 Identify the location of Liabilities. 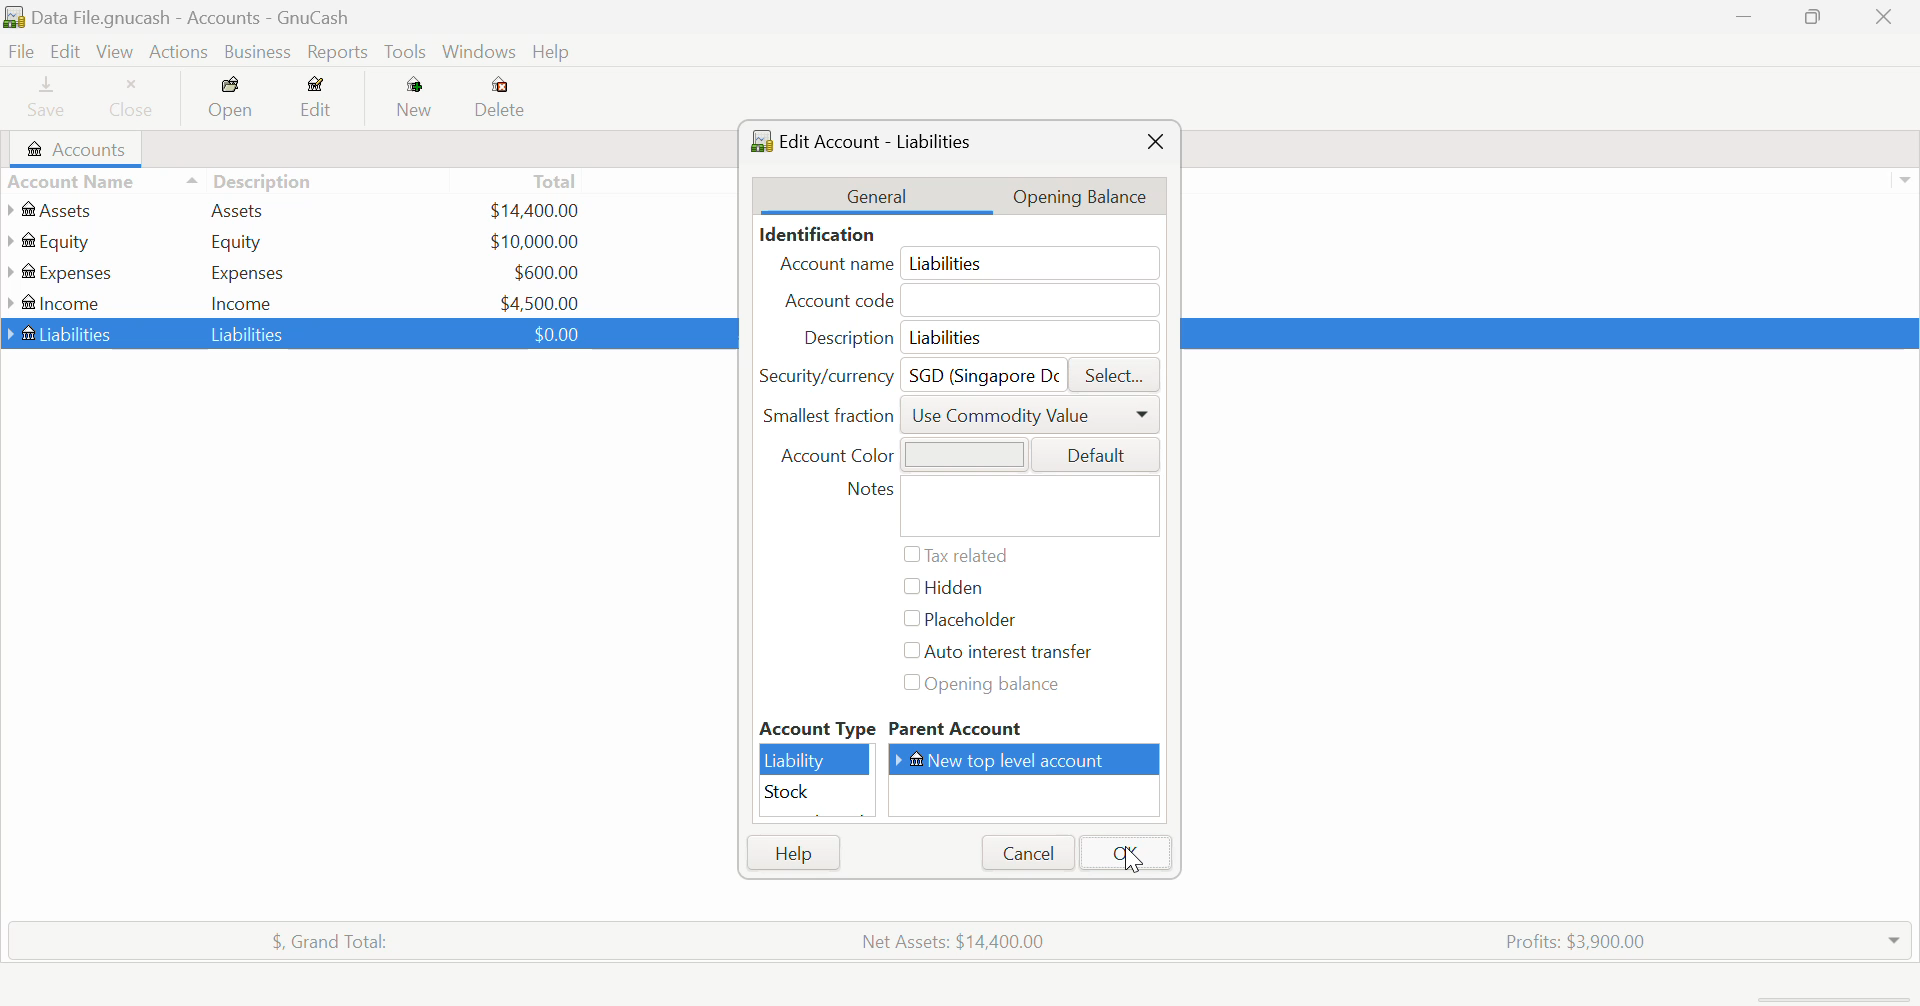
(250, 333).